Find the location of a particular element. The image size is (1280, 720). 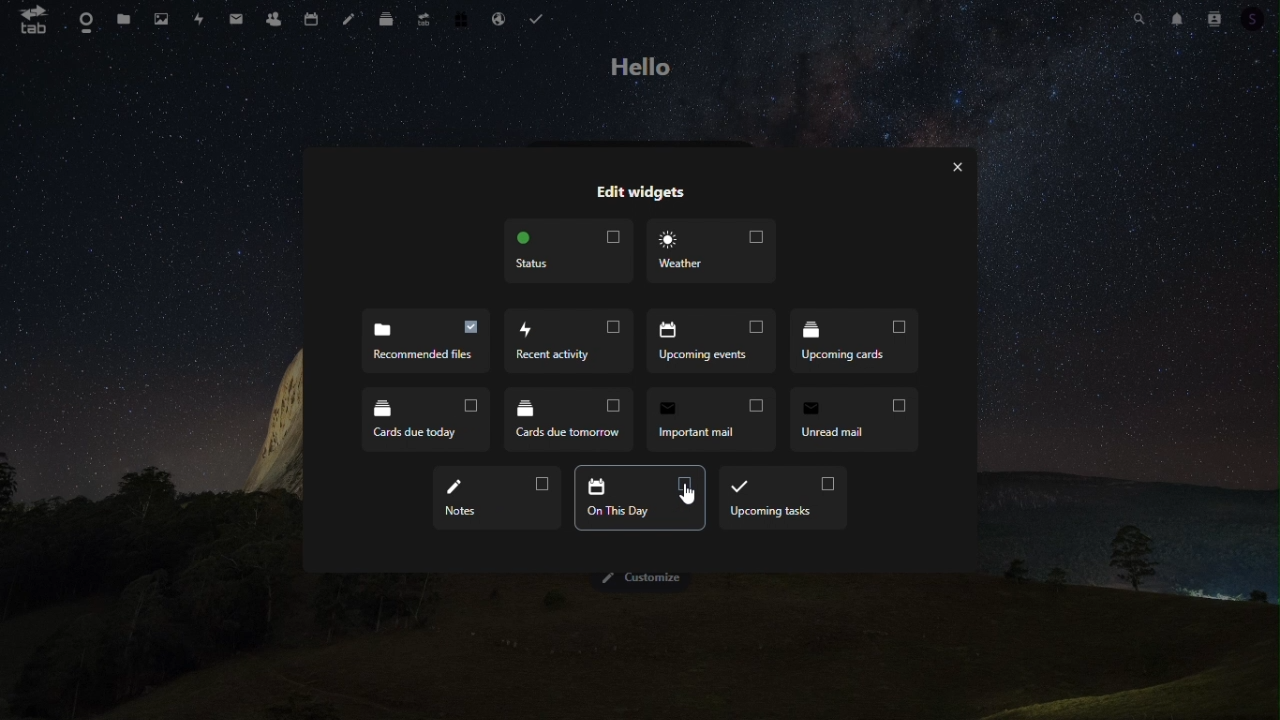

Account icon is located at coordinates (1255, 19).